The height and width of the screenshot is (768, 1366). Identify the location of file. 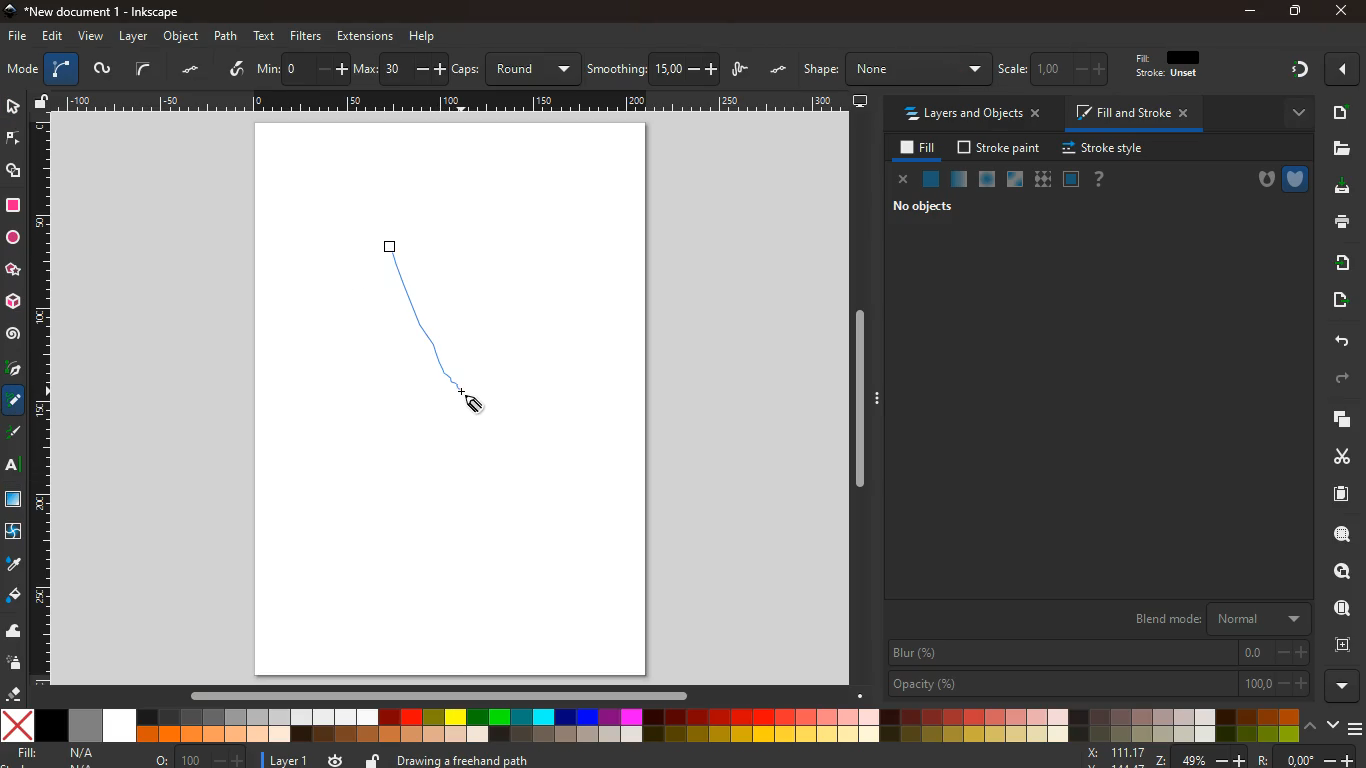
(18, 37).